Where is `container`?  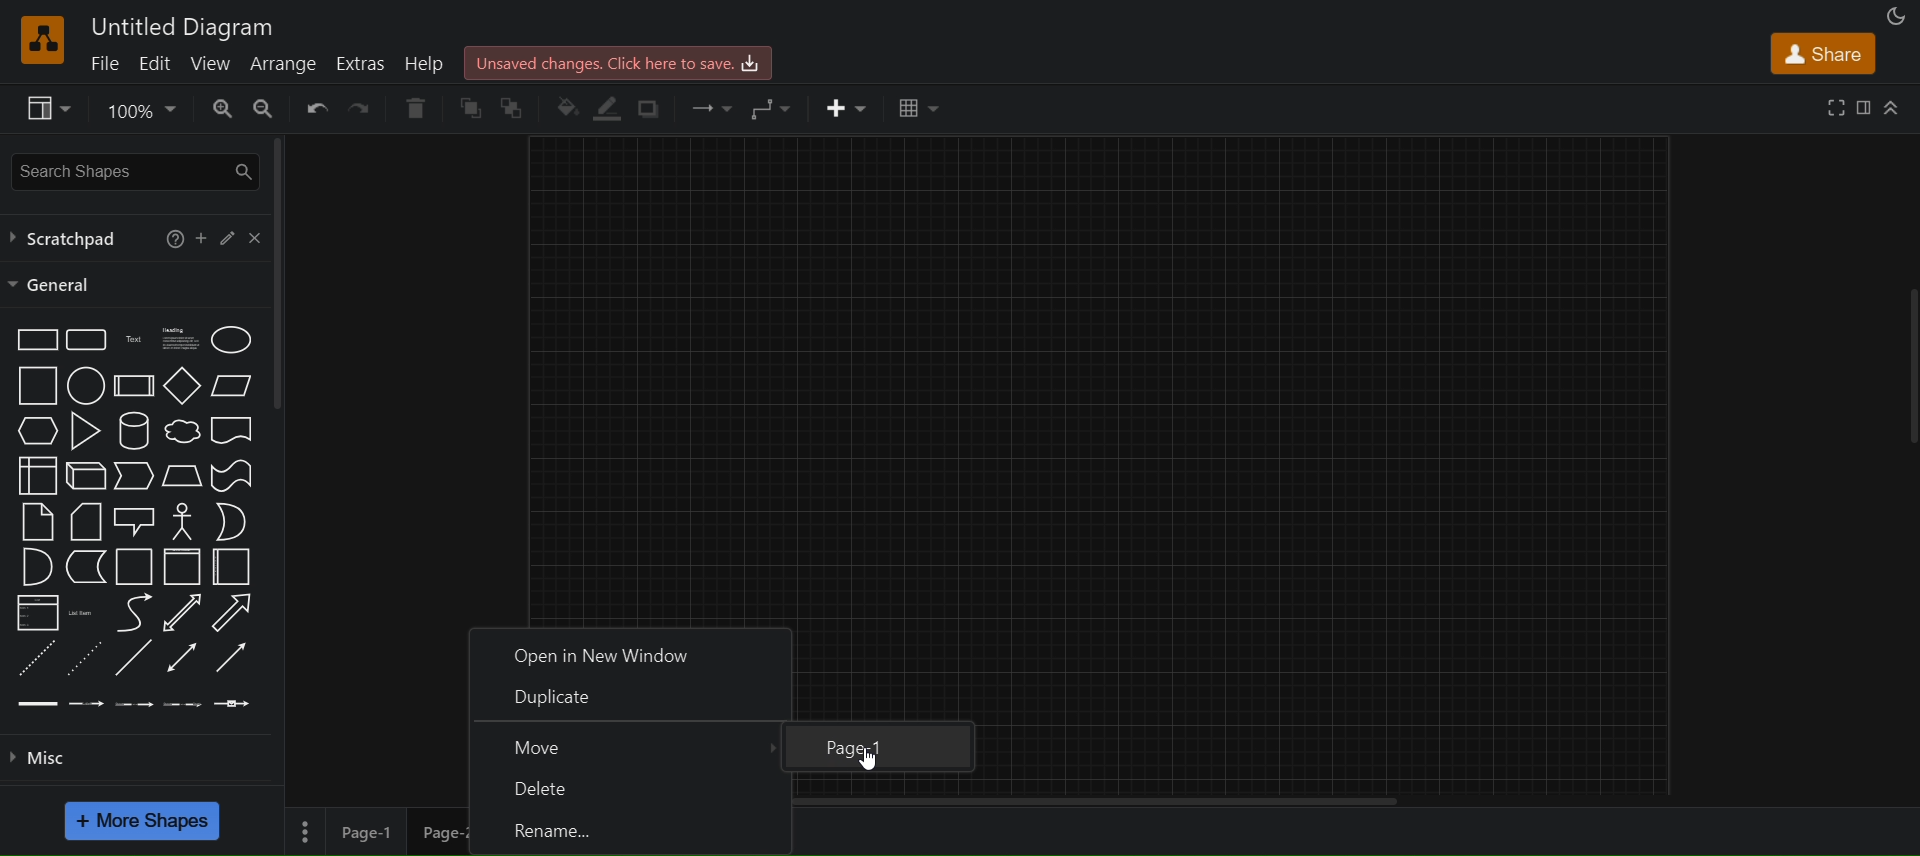 container is located at coordinates (134, 567).